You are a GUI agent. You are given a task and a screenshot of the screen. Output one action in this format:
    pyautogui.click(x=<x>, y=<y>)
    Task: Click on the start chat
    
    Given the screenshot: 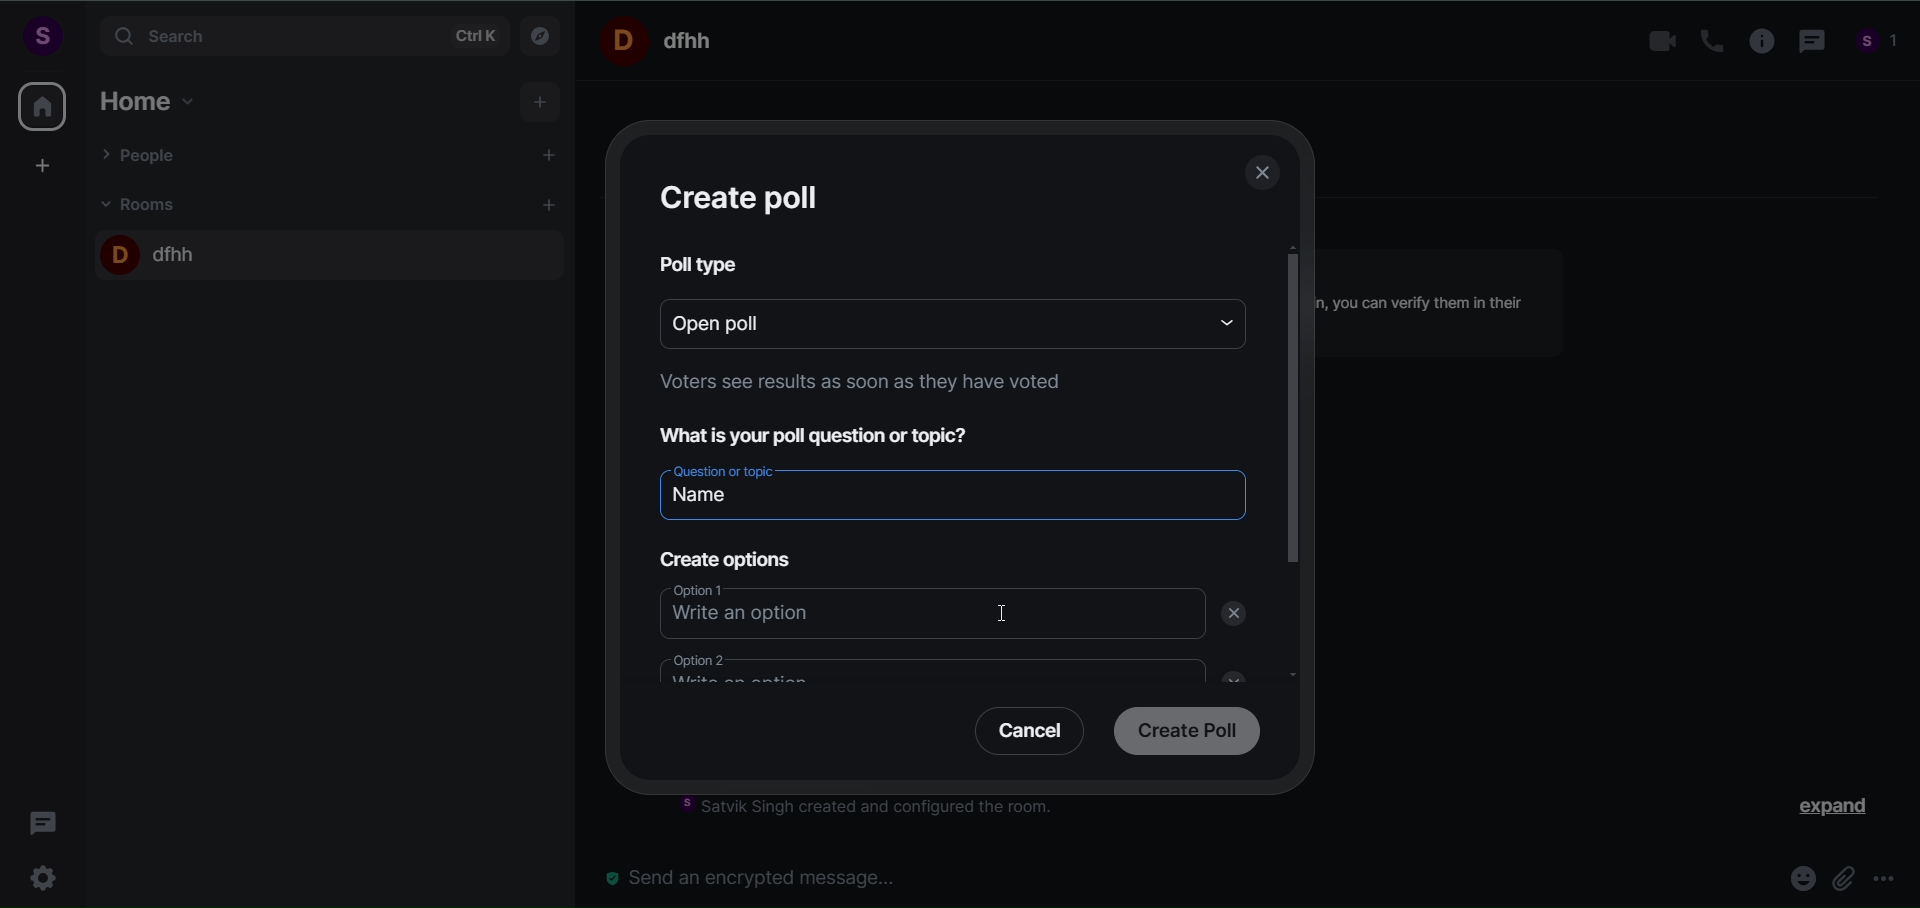 What is the action you would take?
    pyautogui.click(x=551, y=157)
    